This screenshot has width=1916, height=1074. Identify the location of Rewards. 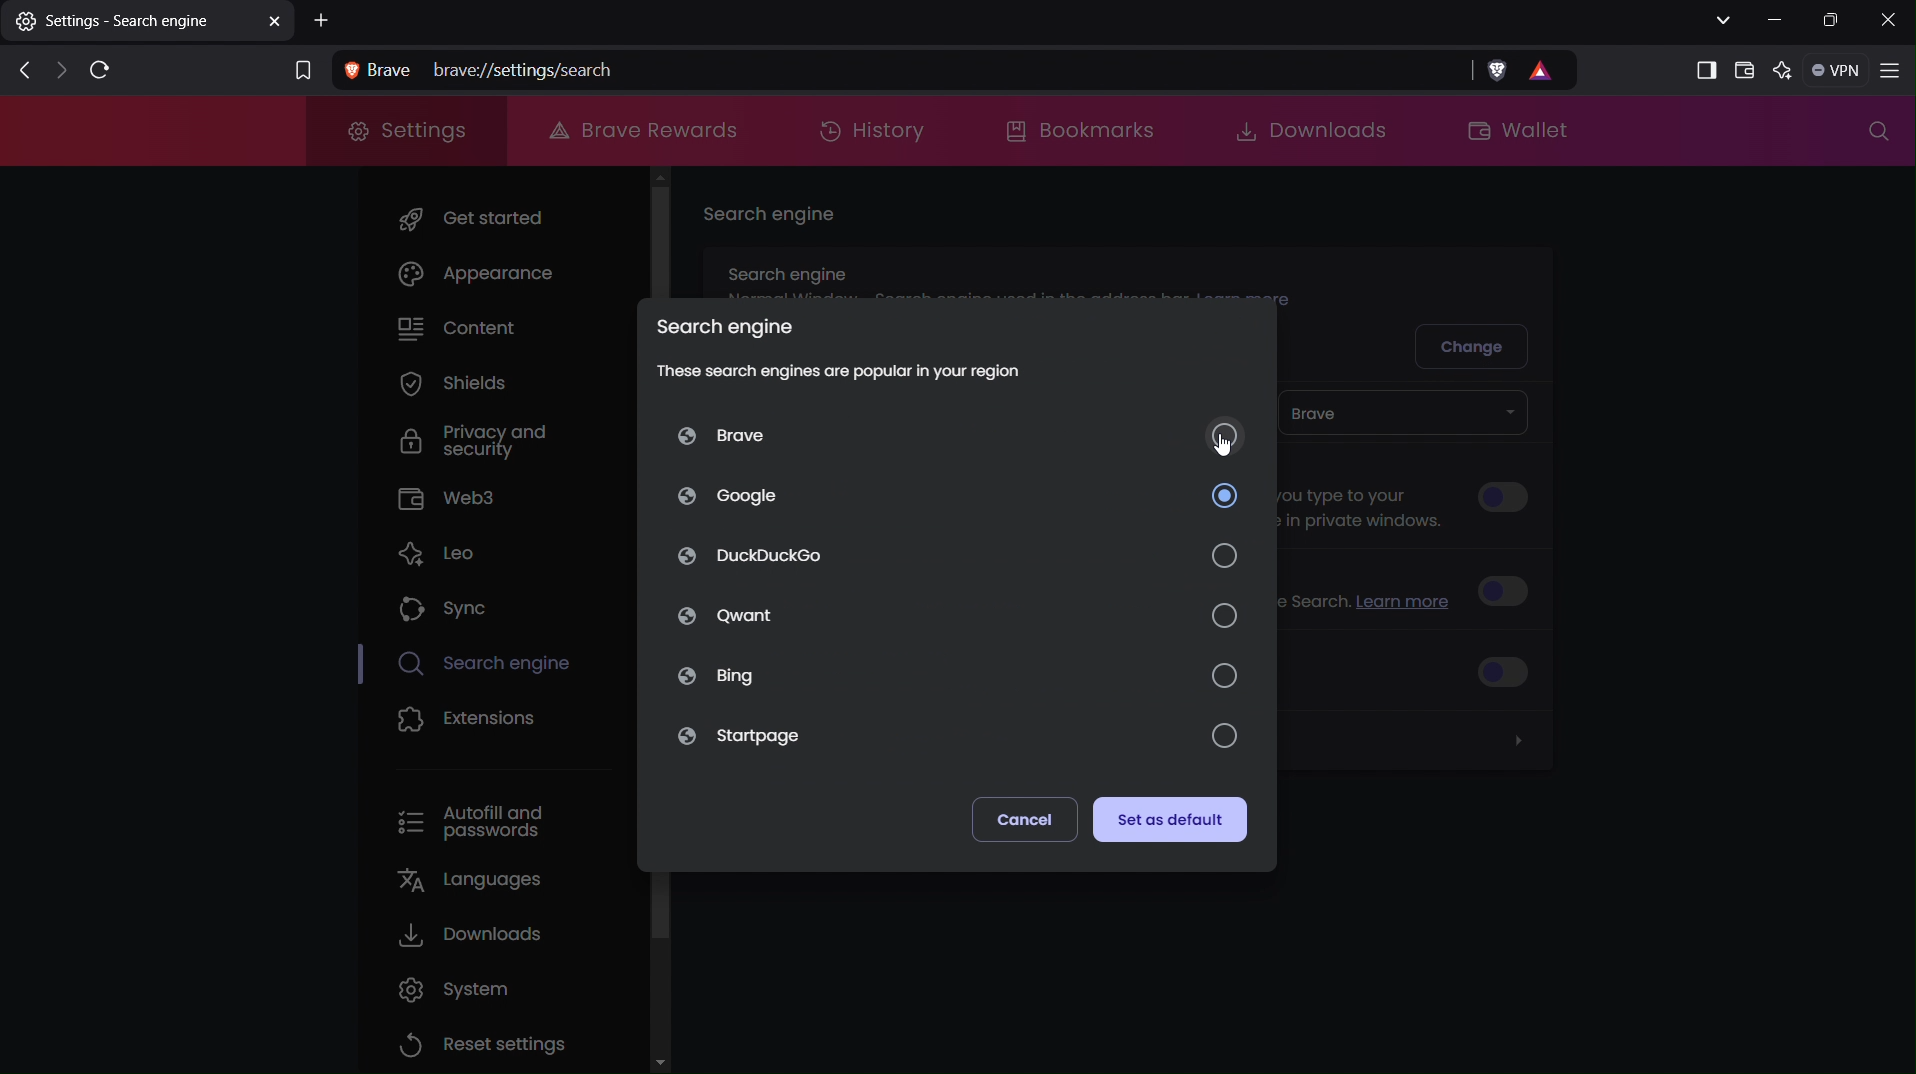
(1551, 71).